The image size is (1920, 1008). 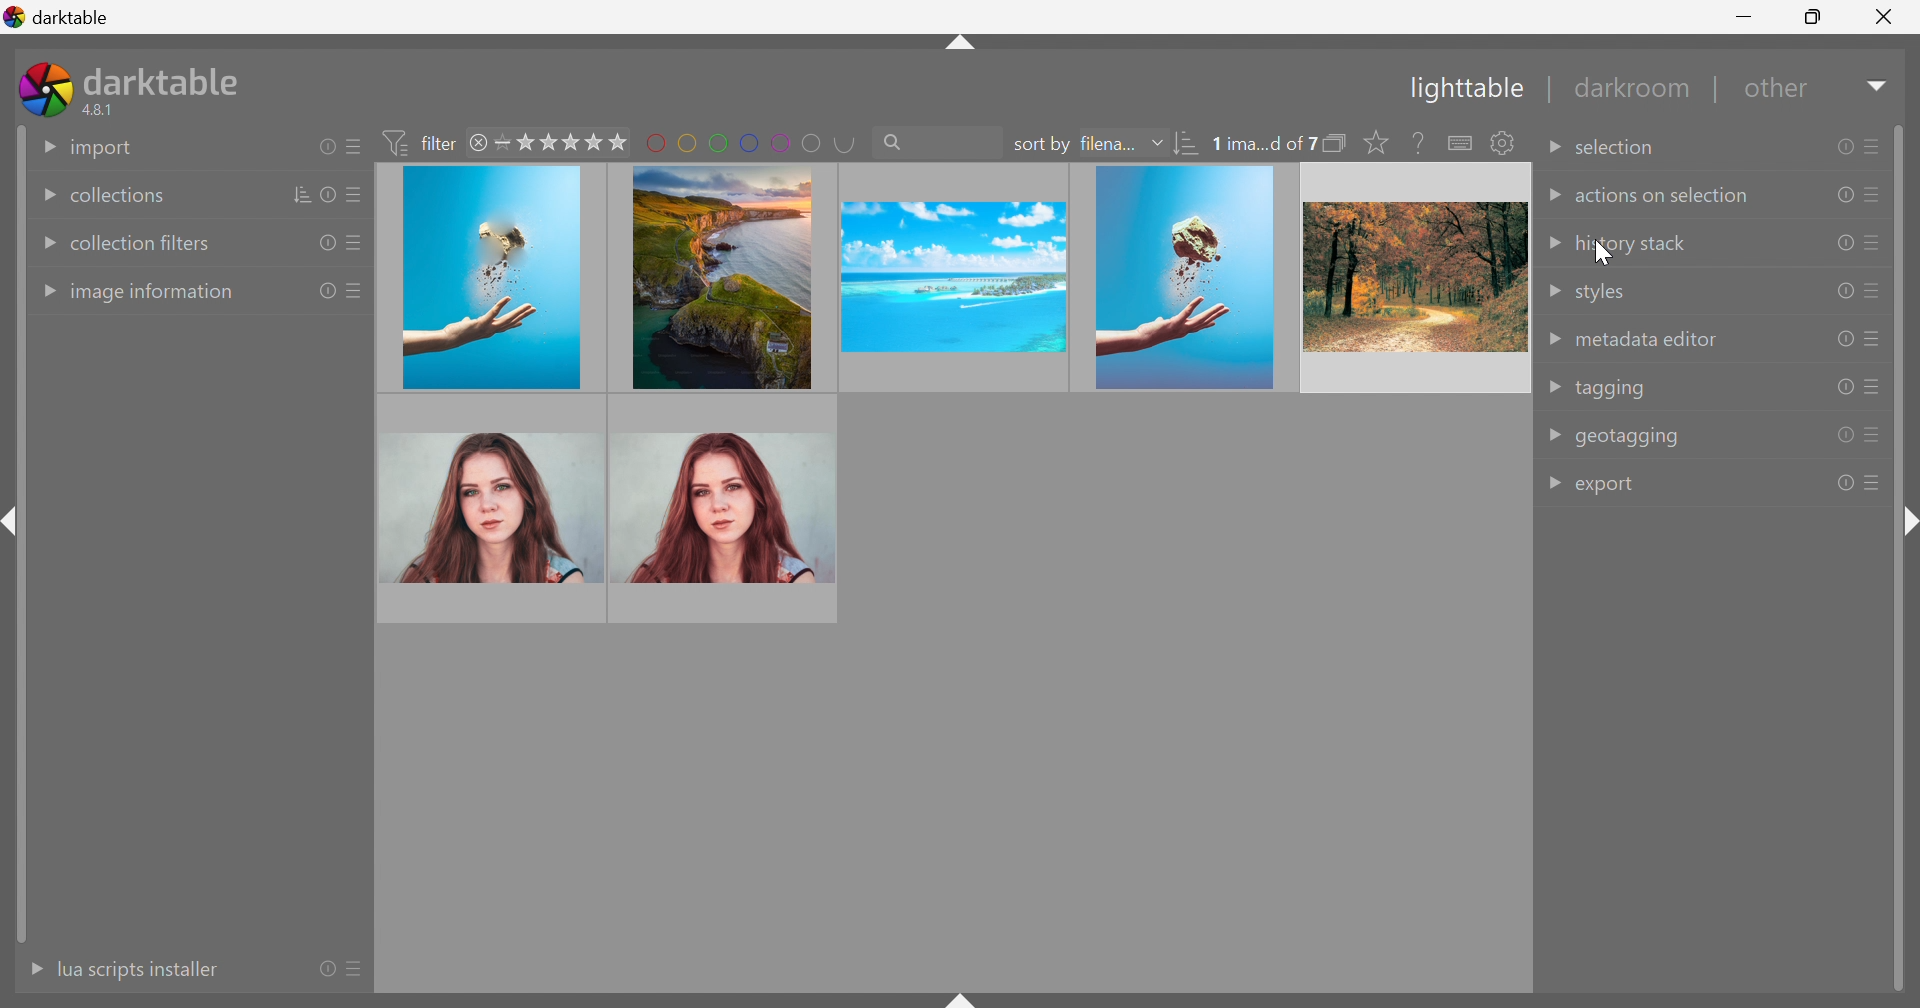 I want to click on shift+ctrl+r, so click(x=1906, y=525).